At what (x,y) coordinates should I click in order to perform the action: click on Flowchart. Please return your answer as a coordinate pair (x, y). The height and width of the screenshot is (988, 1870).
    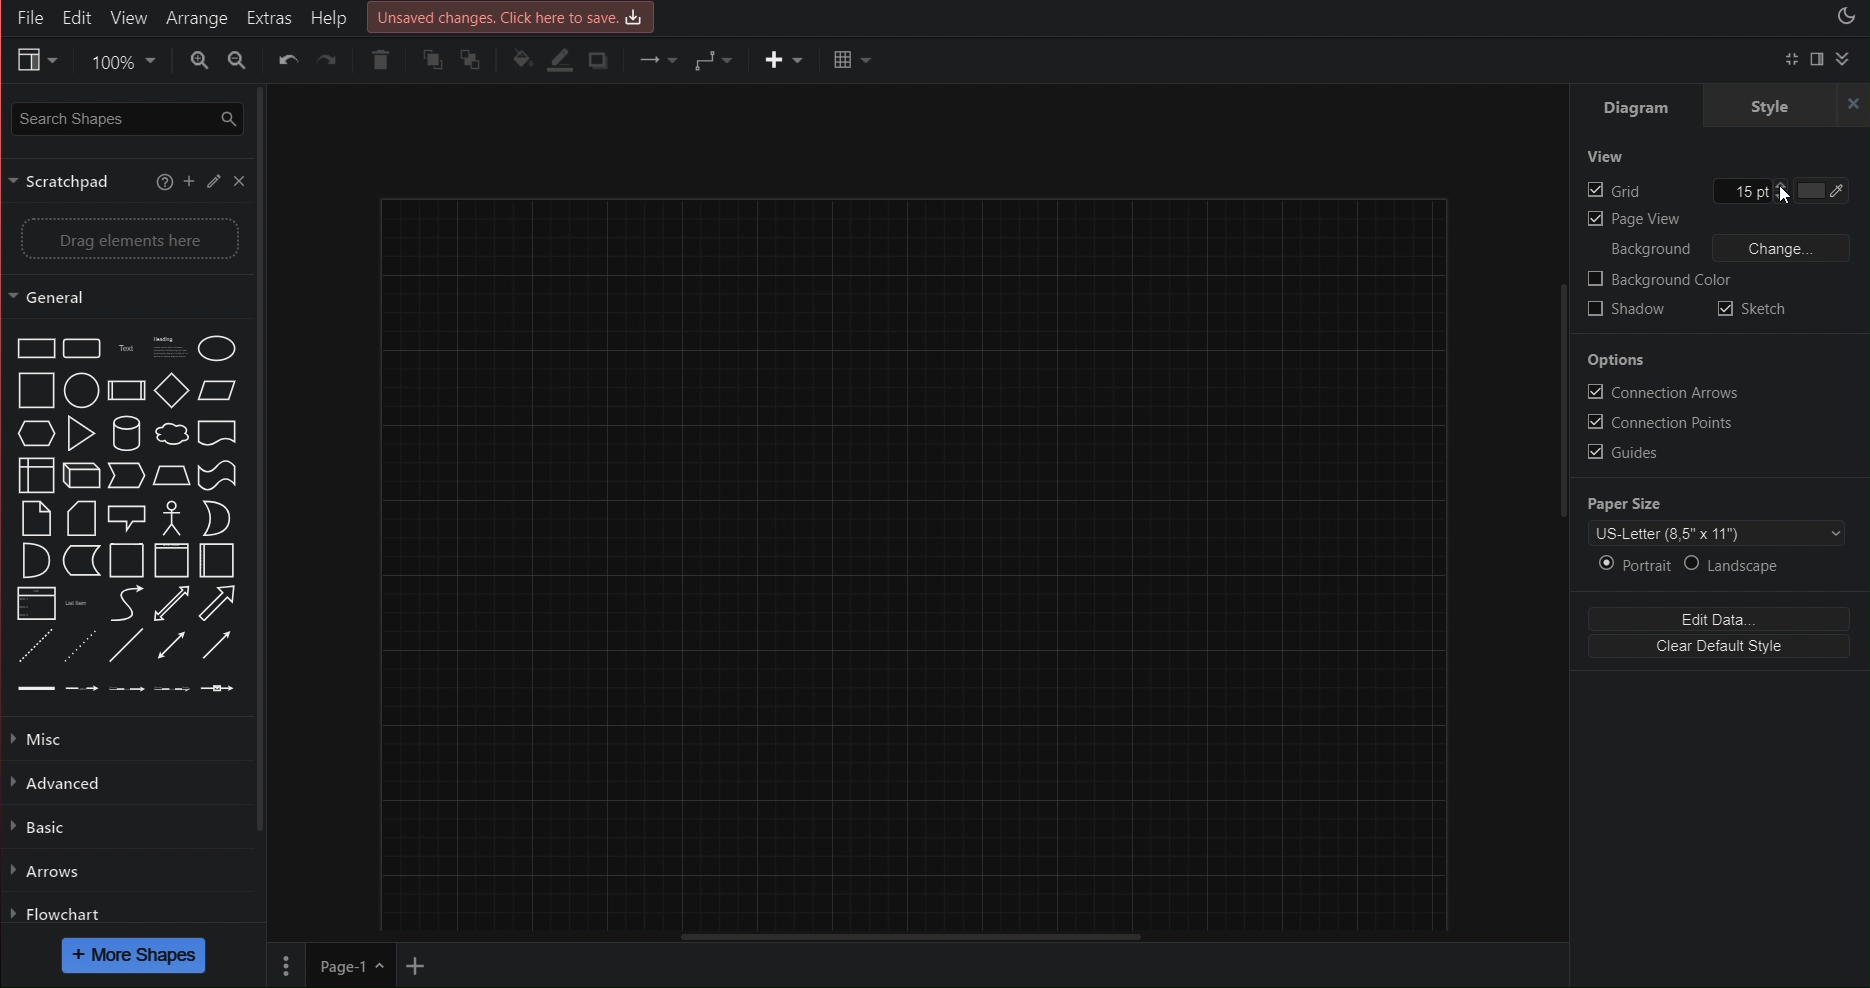
    Looking at the image, I should click on (58, 913).